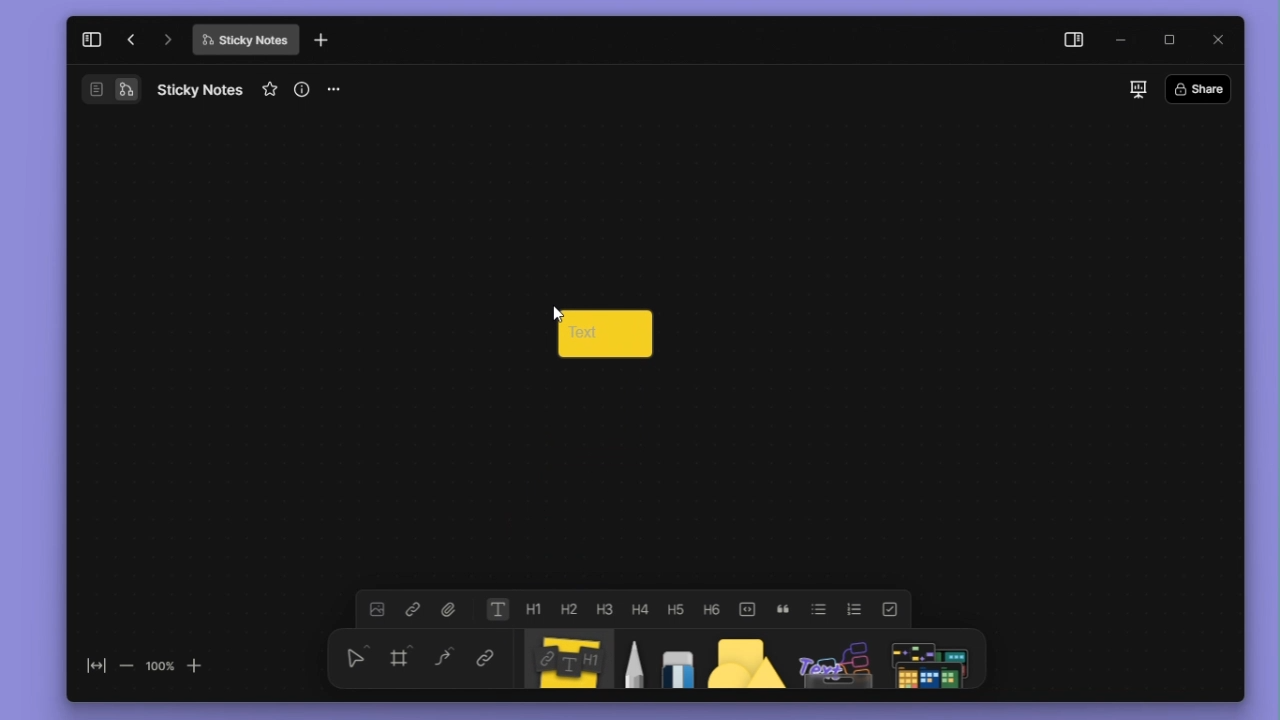  I want to click on heading, so click(642, 608).